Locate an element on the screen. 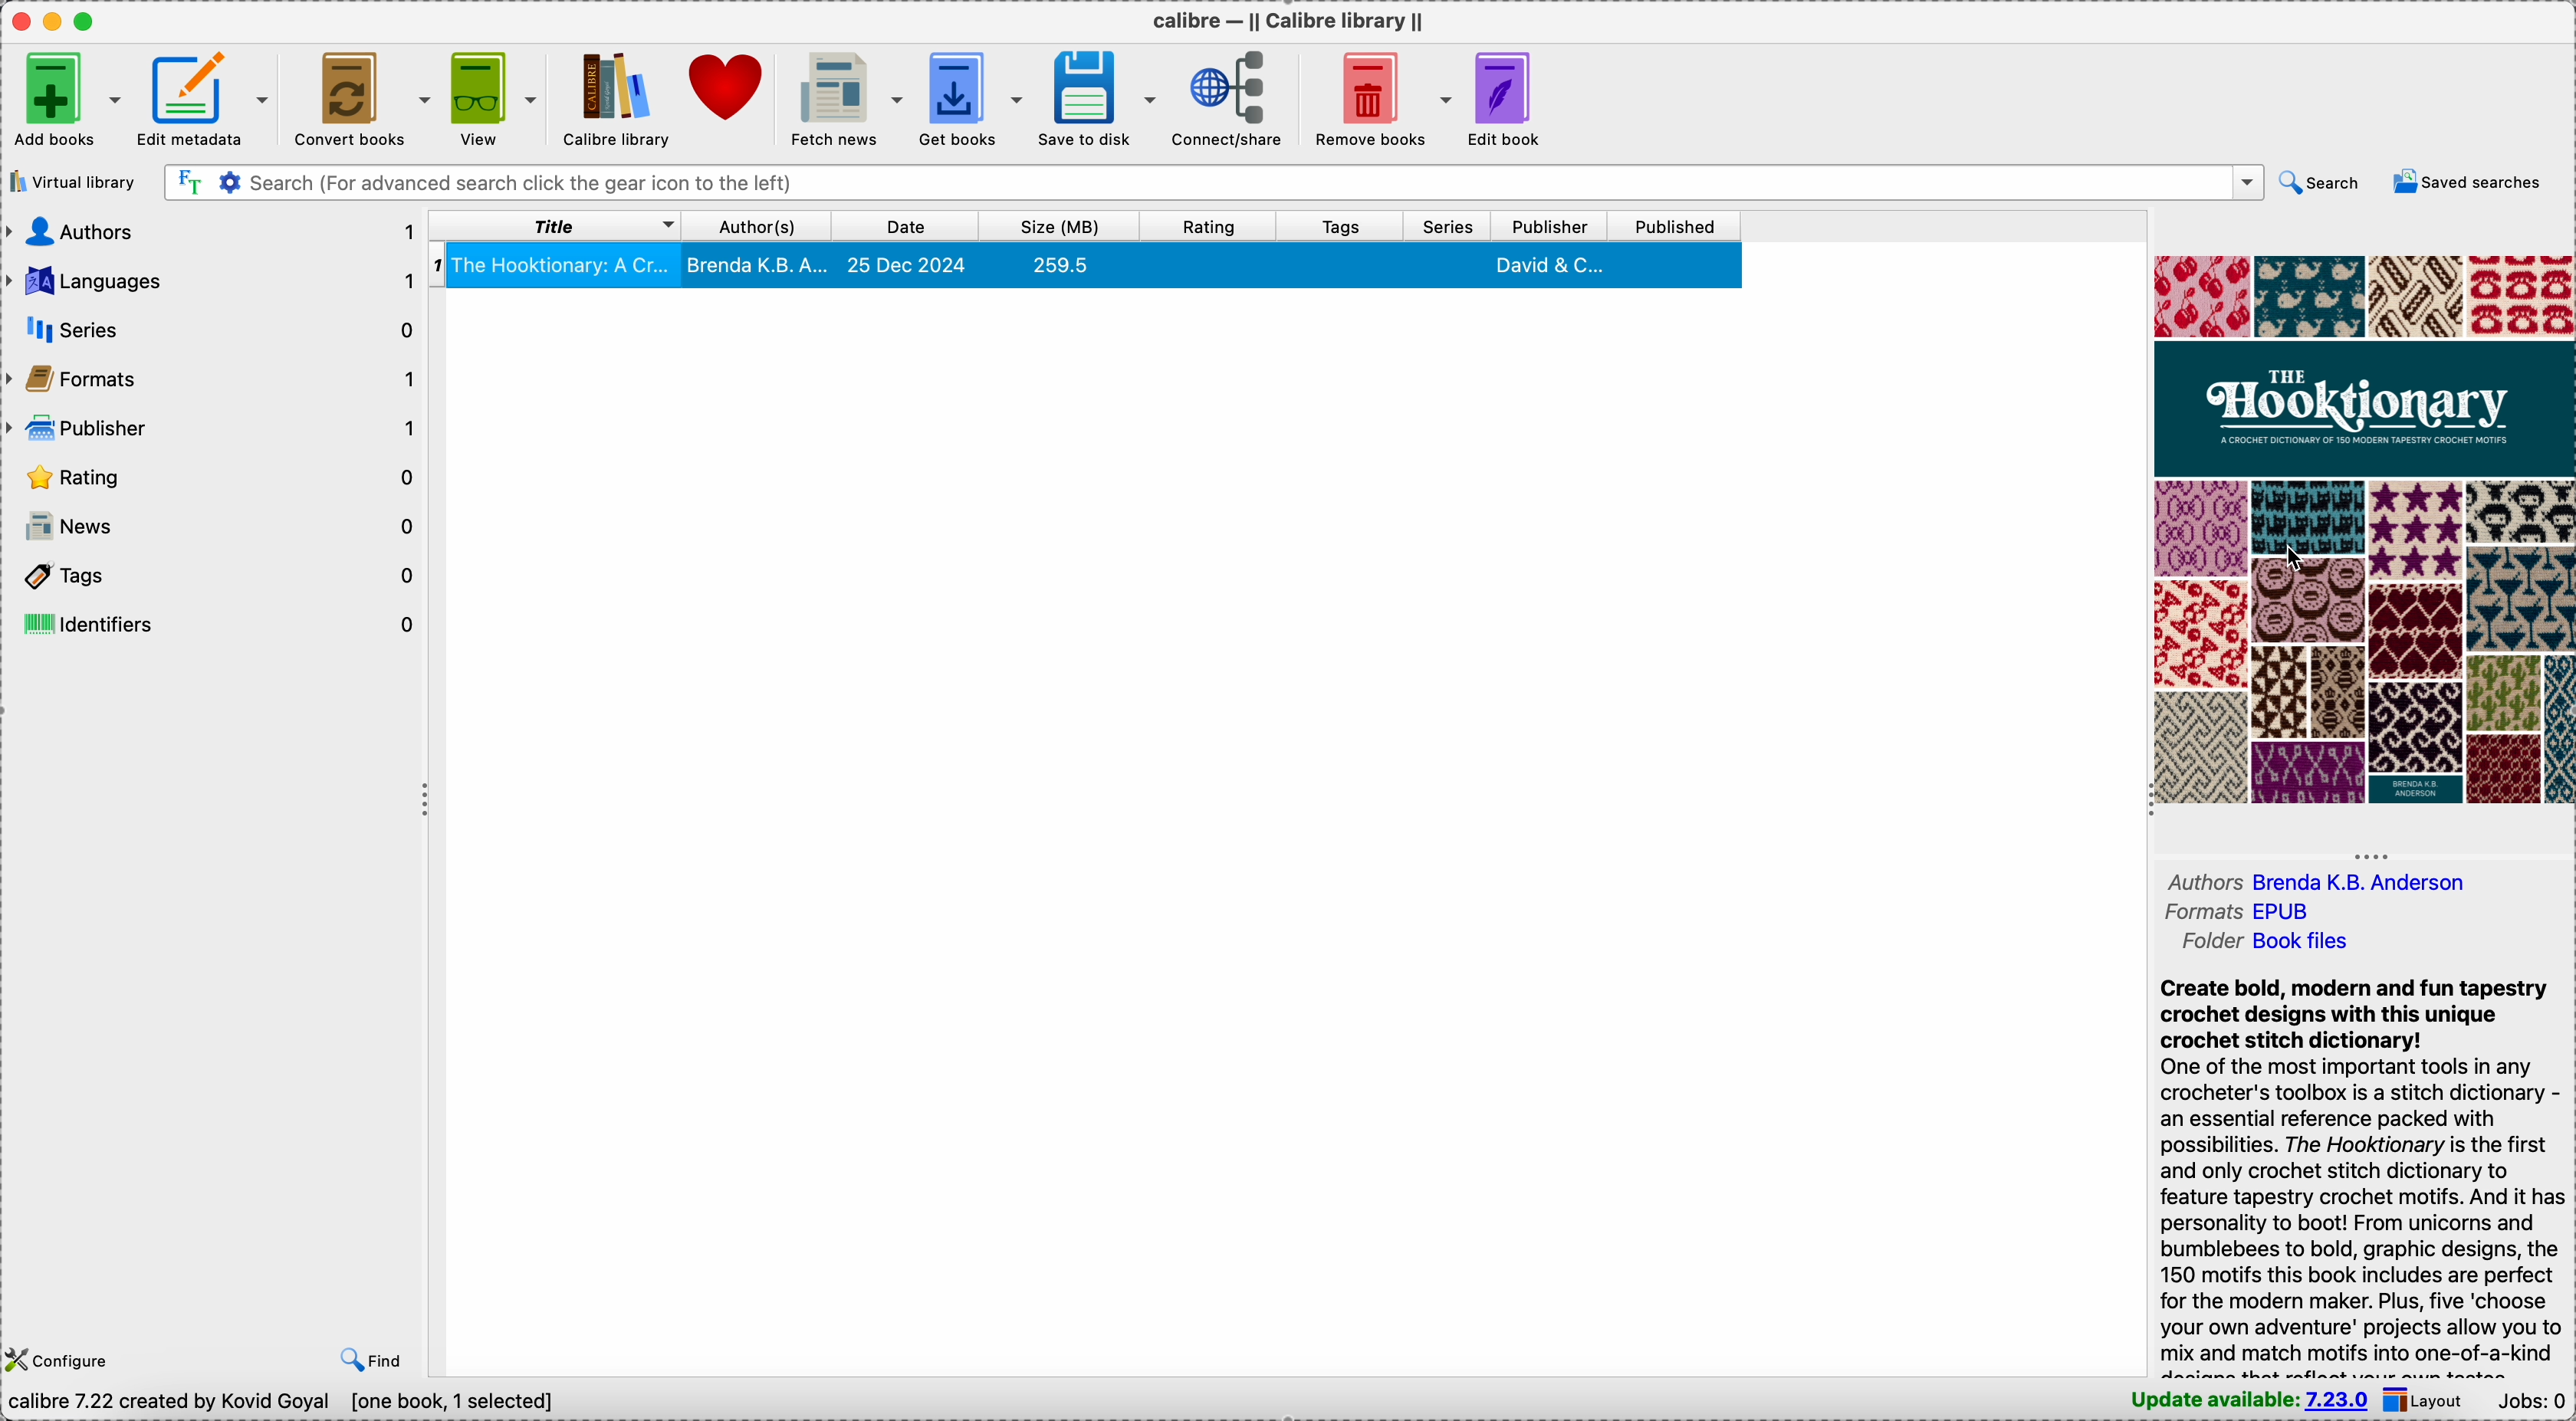  find is located at coordinates (375, 1360).